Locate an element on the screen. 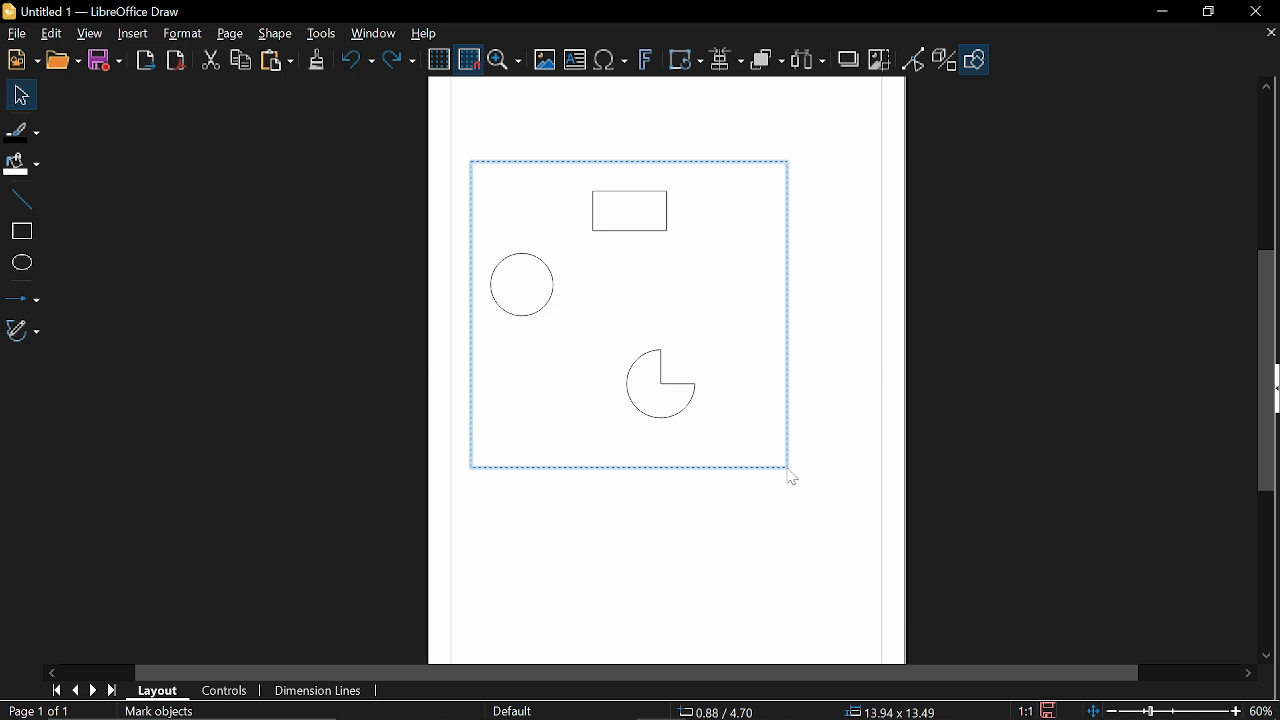 This screenshot has width=1280, height=720. Display grid is located at coordinates (438, 59).